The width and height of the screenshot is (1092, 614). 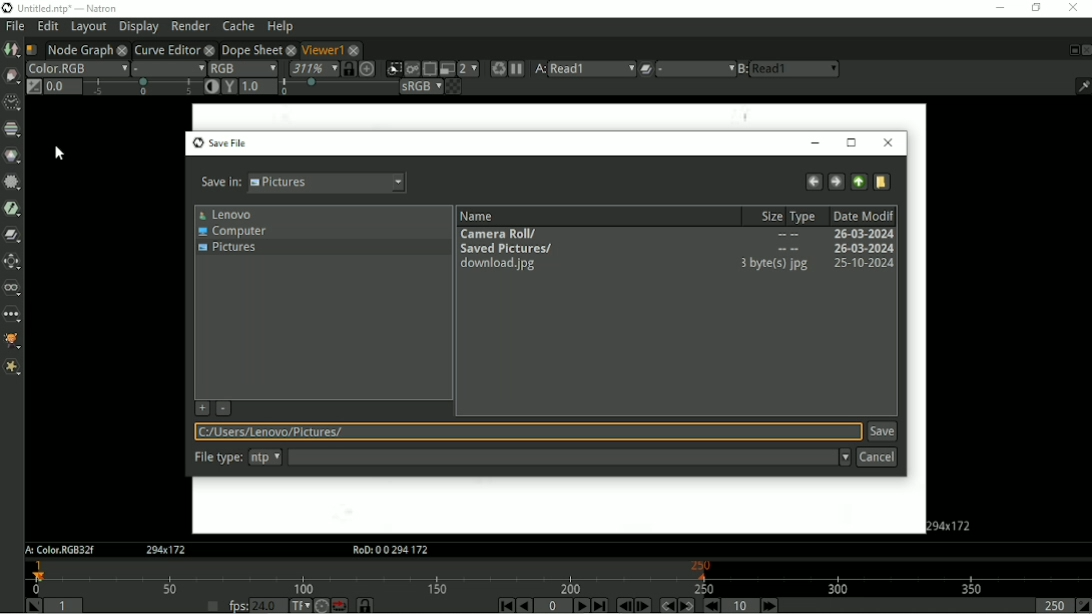 What do you see at coordinates (322, 605) in the screenshot?
I see `Turbo mode` at bounding box center [322, 605].